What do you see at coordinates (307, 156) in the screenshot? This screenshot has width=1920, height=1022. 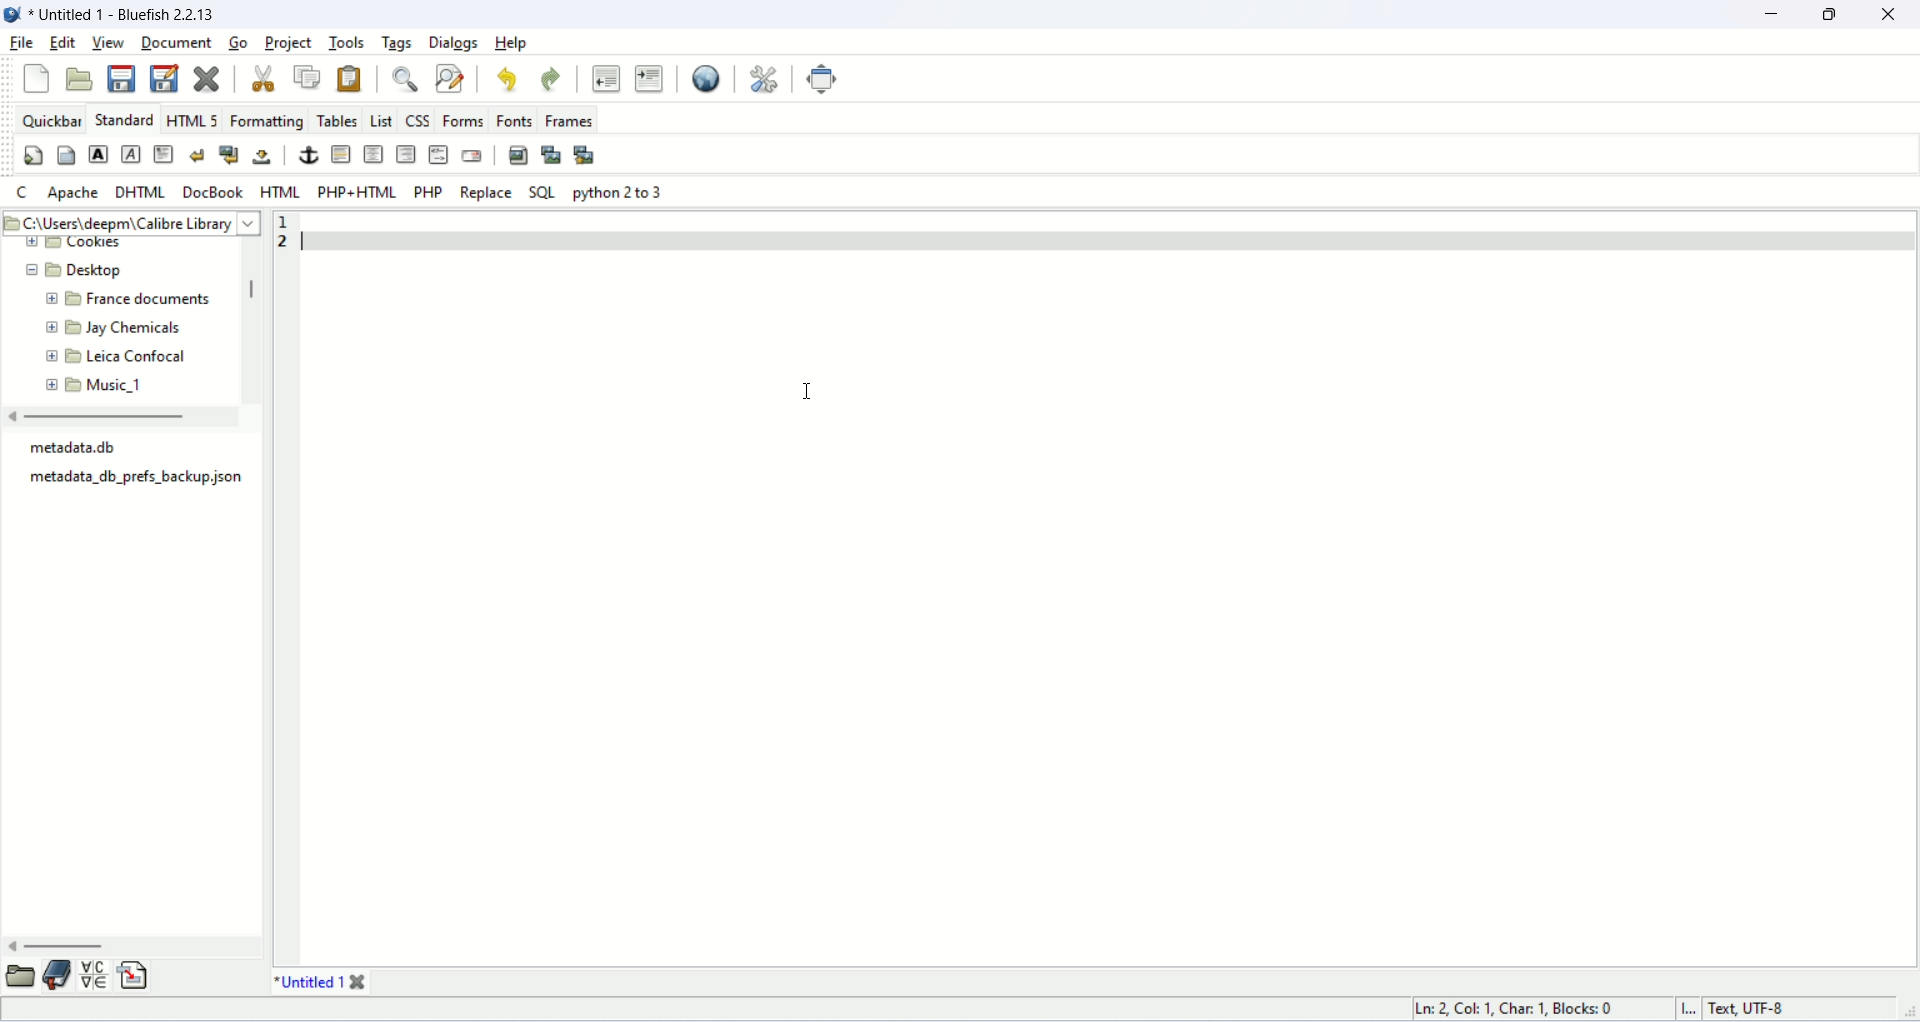 I see `anchor` at bounding box center [307, 156].